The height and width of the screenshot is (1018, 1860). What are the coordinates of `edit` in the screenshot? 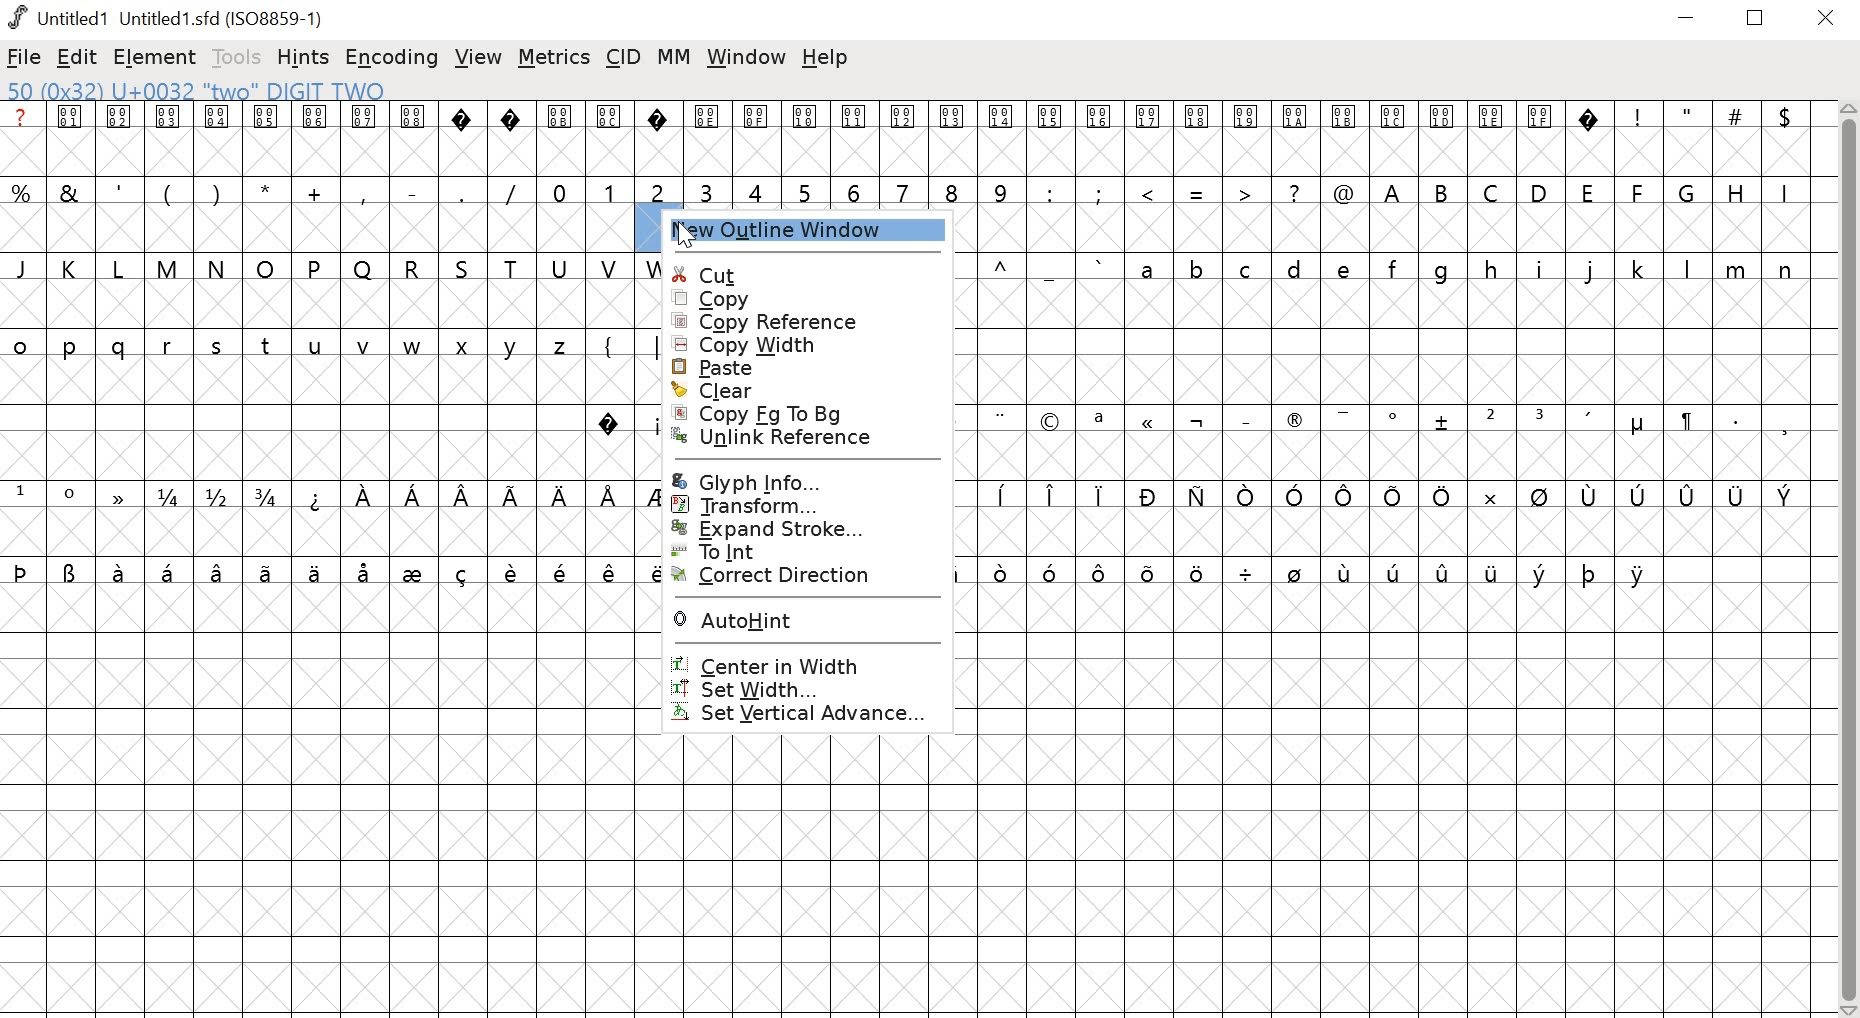 It's located at (79, 59).